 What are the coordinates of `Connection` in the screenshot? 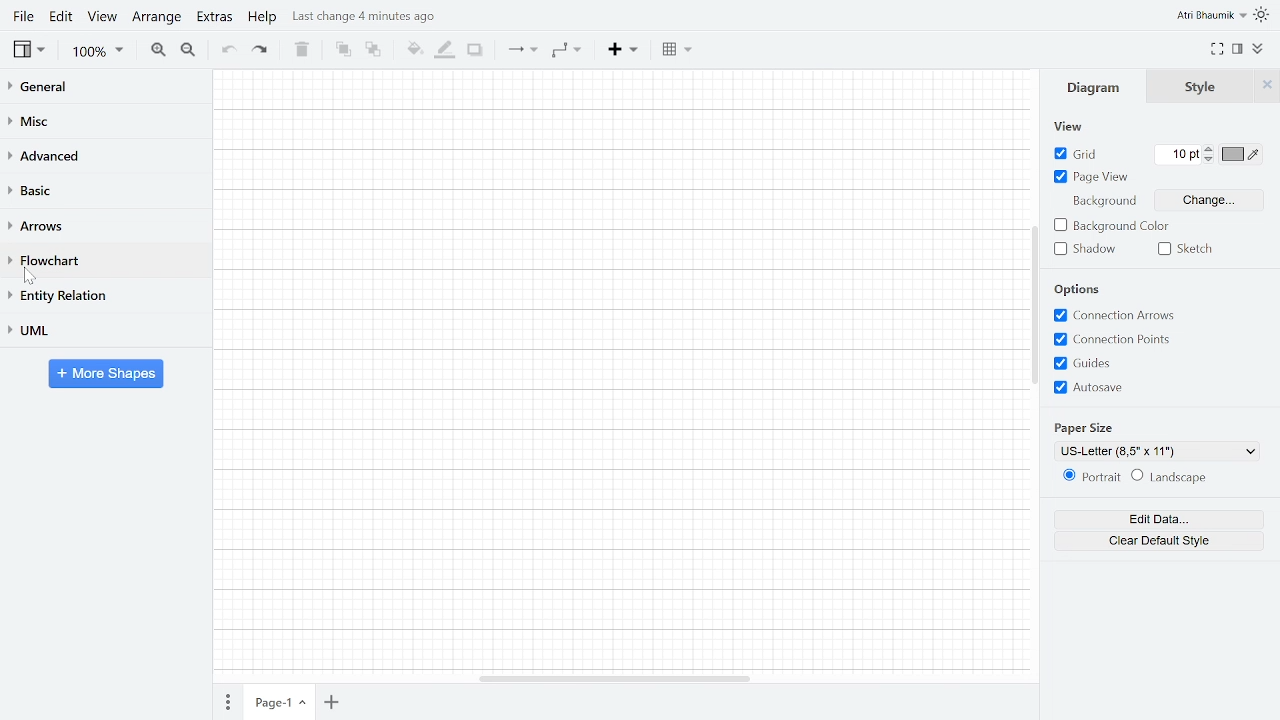 It's located at (522, 51).